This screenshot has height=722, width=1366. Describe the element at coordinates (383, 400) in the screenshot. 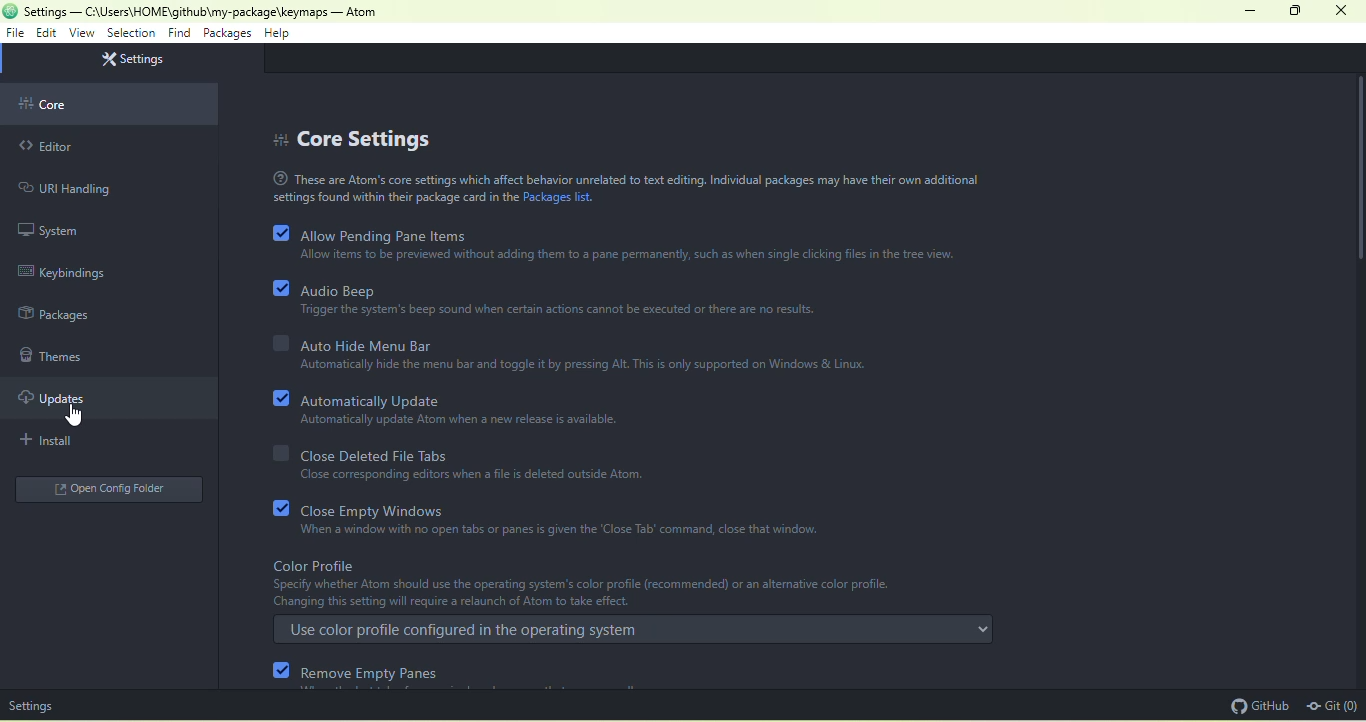

I see `automatically update` at that location.